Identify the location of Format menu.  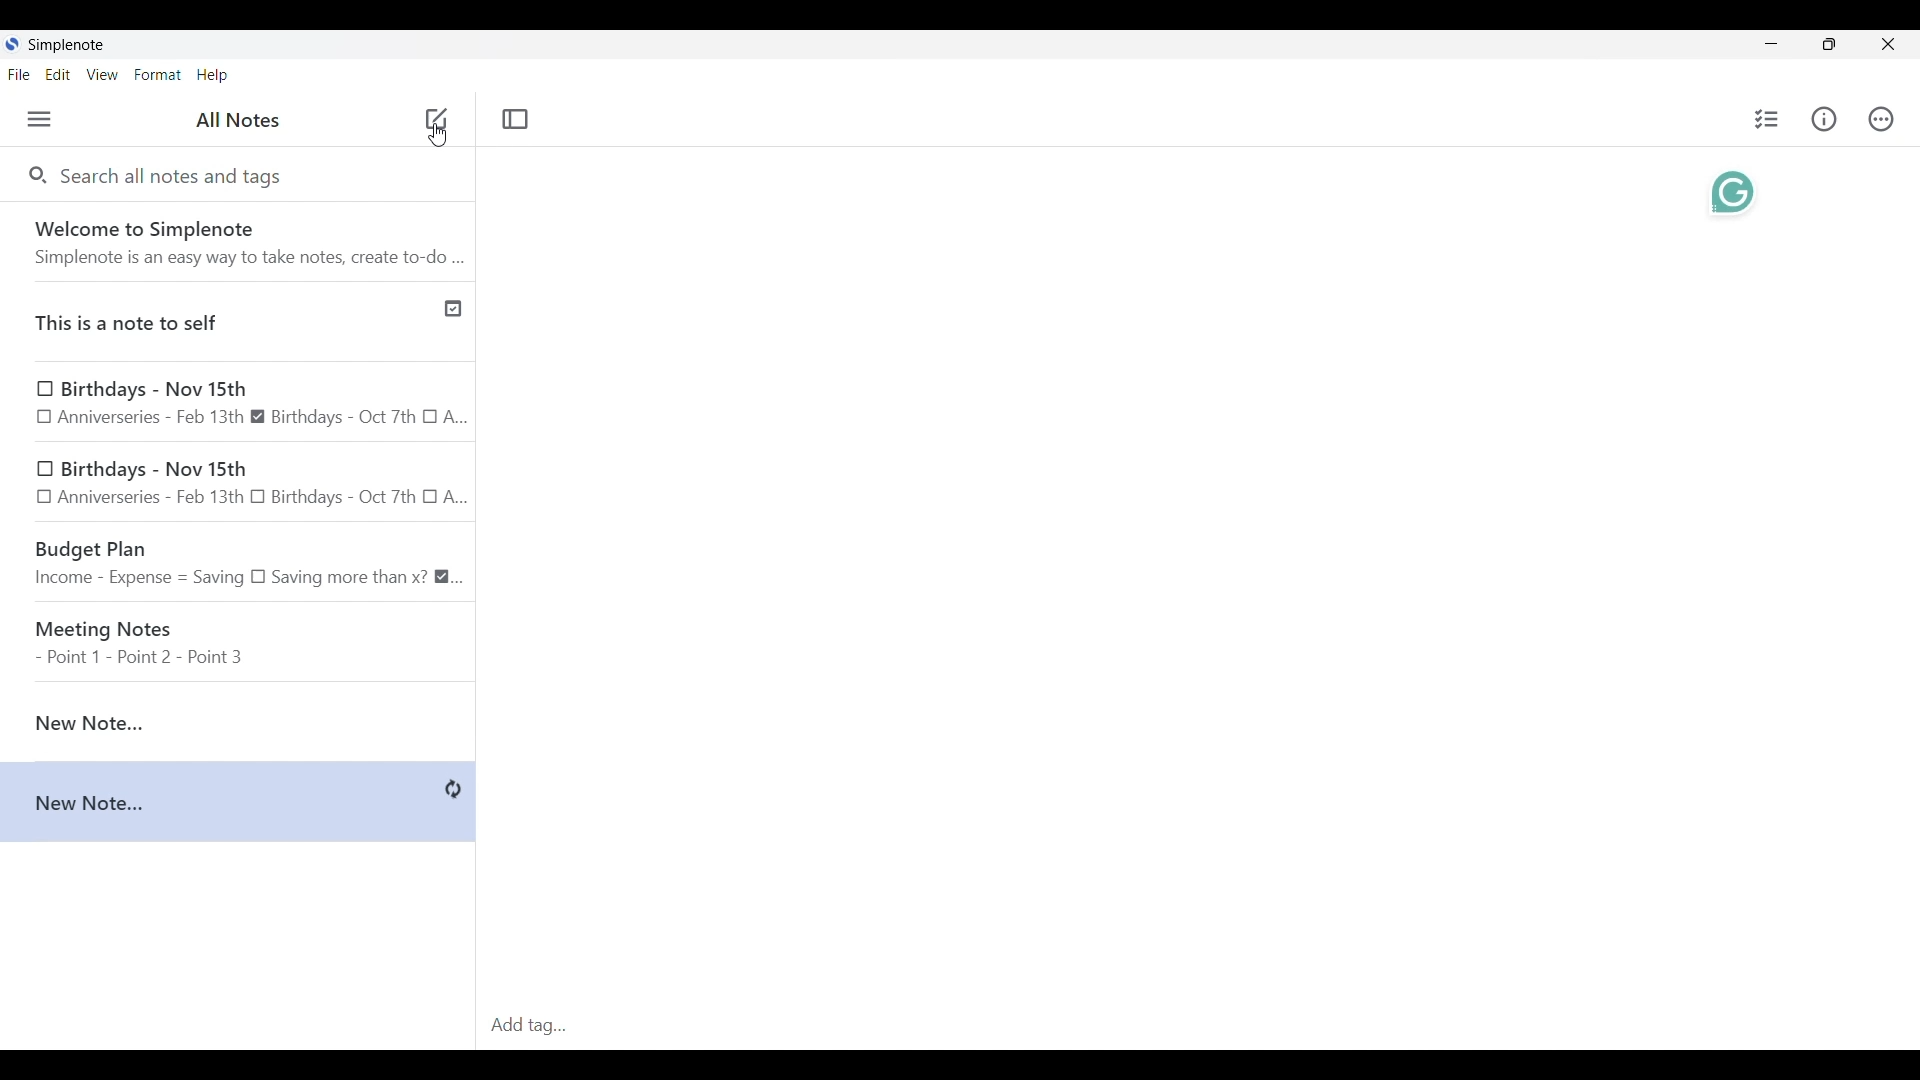
(158, 75).